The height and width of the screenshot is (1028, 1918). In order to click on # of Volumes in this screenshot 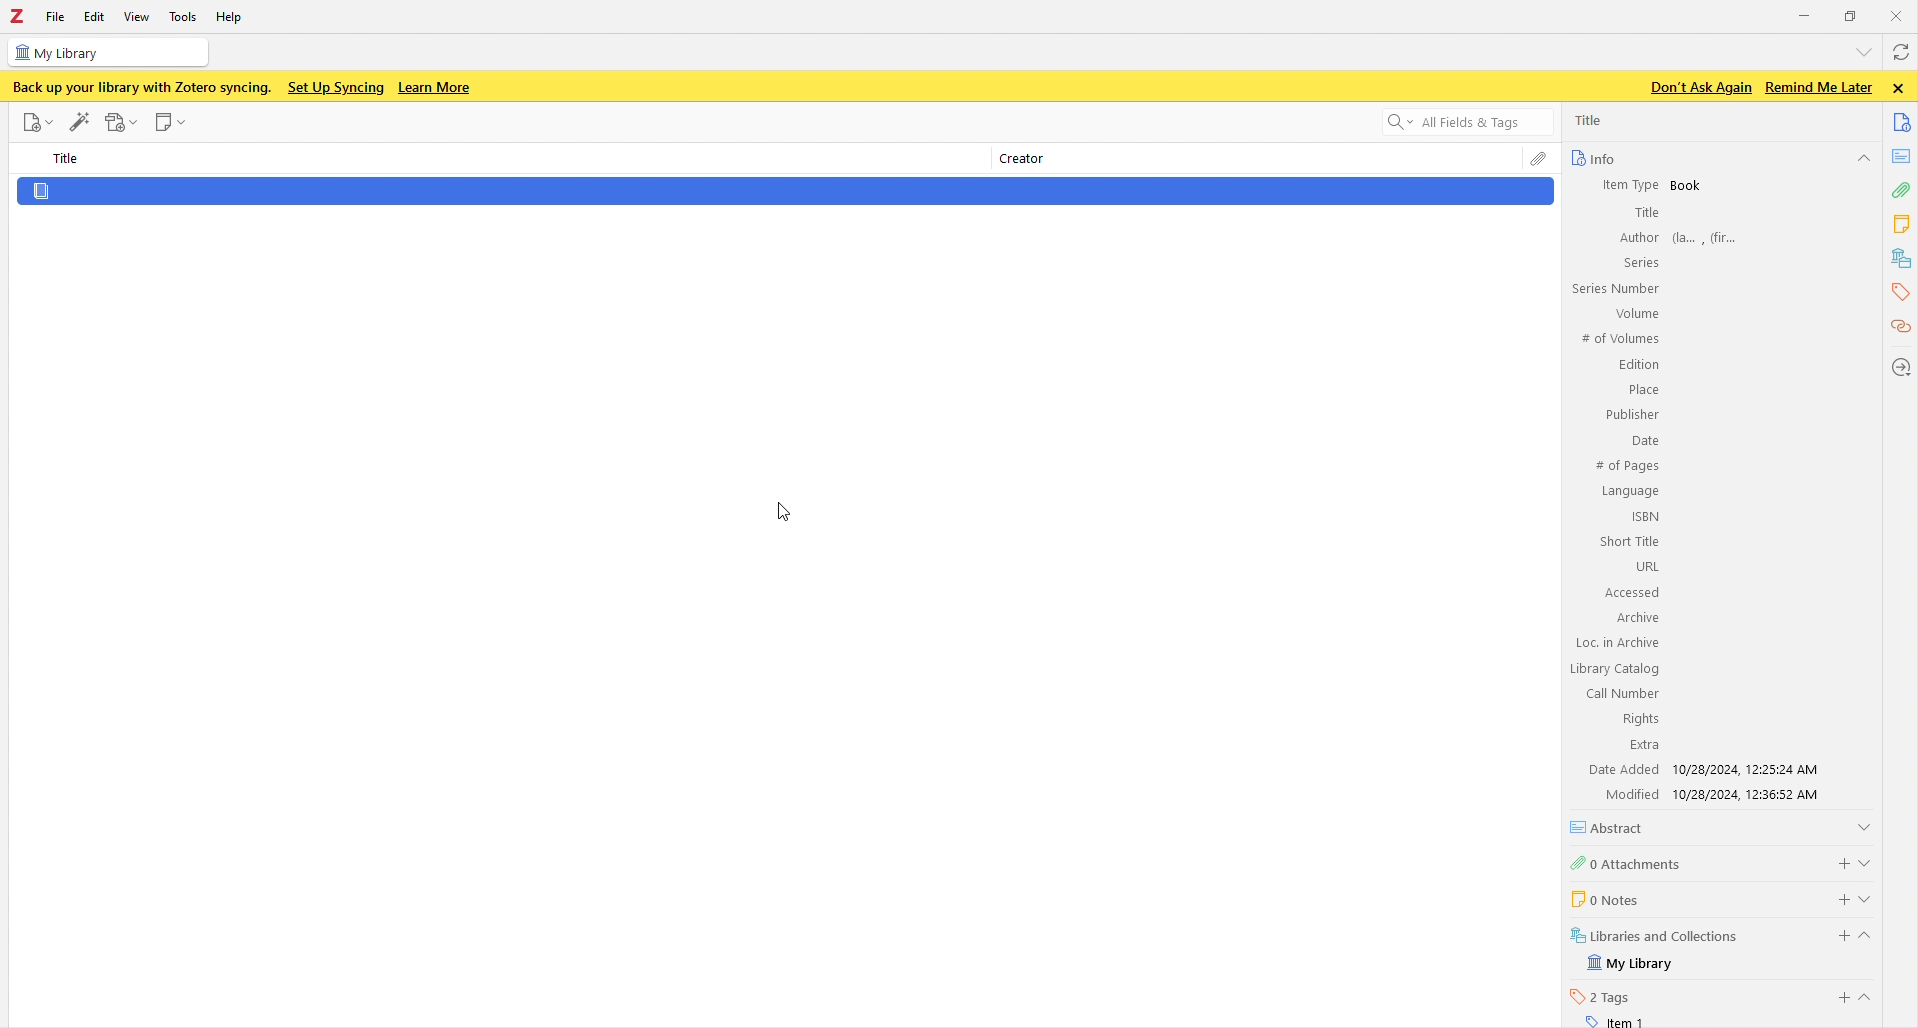, I will do `click(1618, 339)`.